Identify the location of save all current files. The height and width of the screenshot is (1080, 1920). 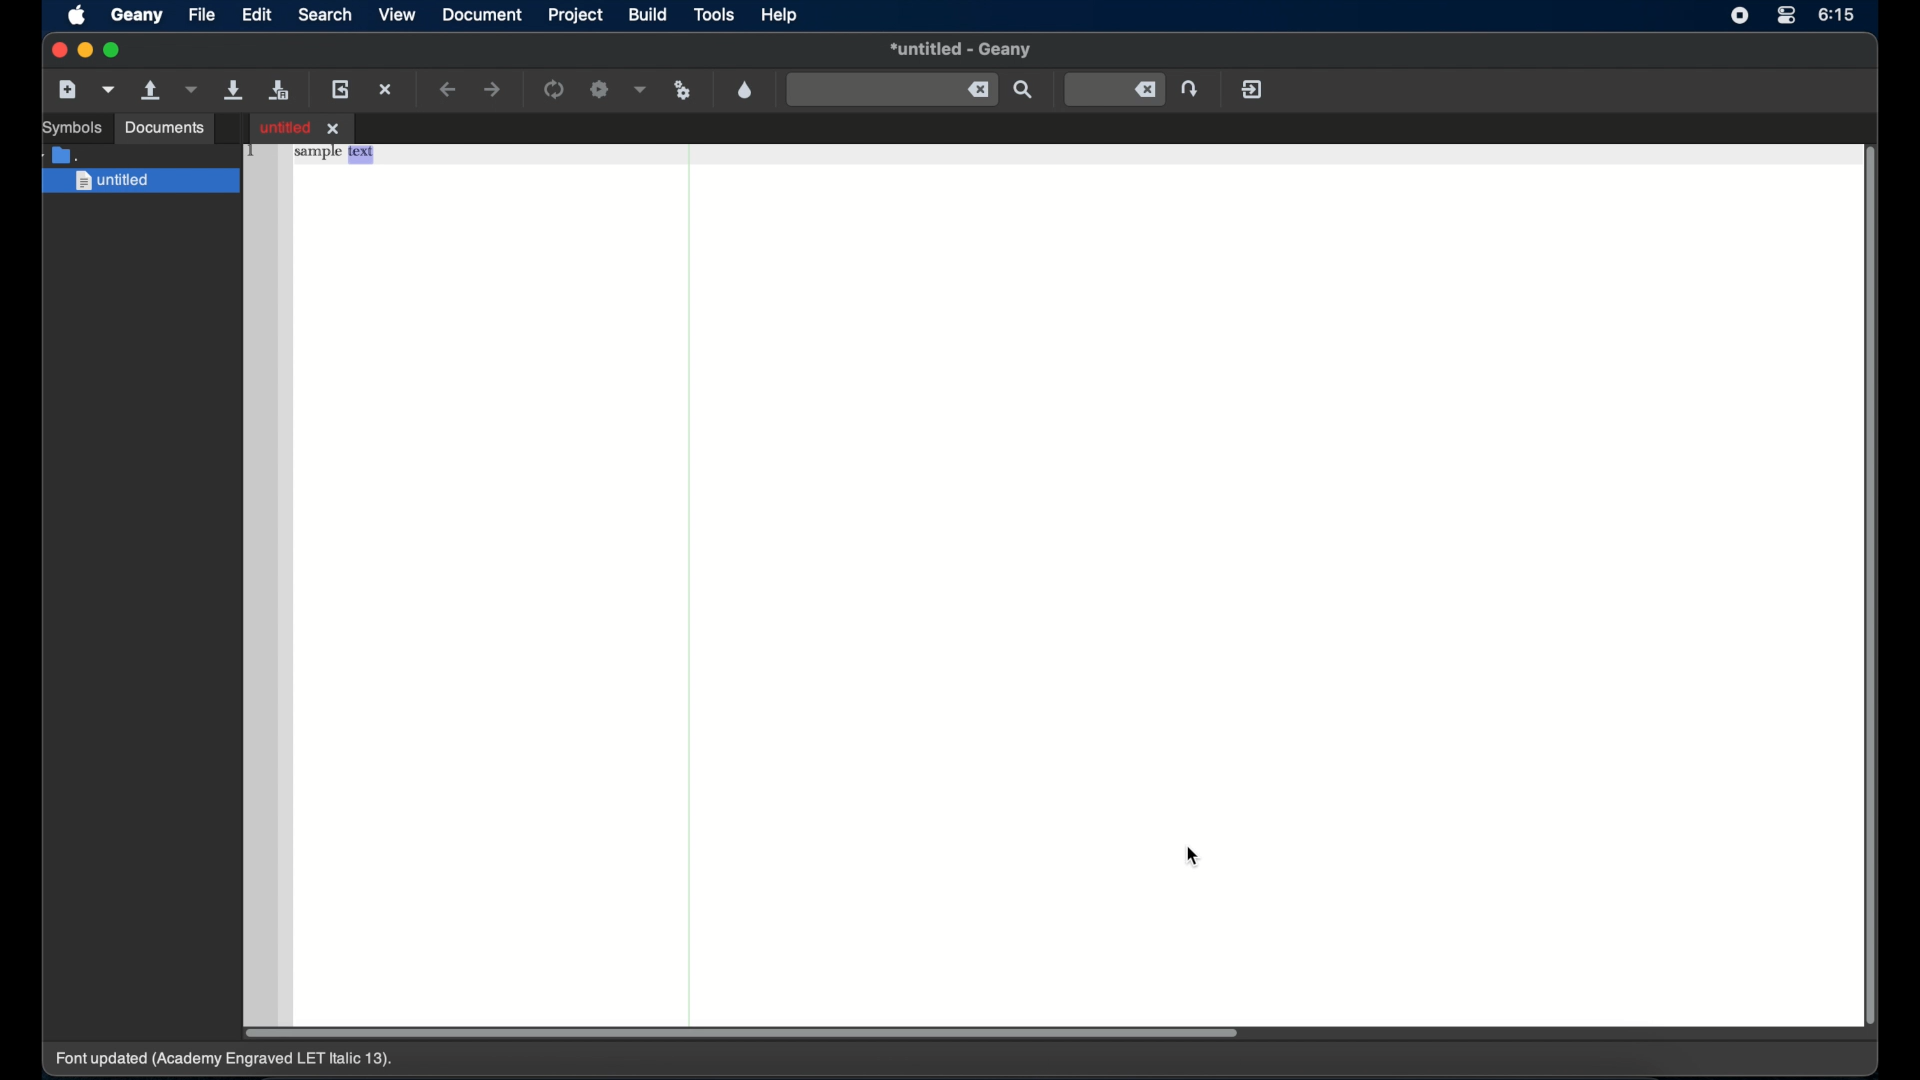
(279, 91).